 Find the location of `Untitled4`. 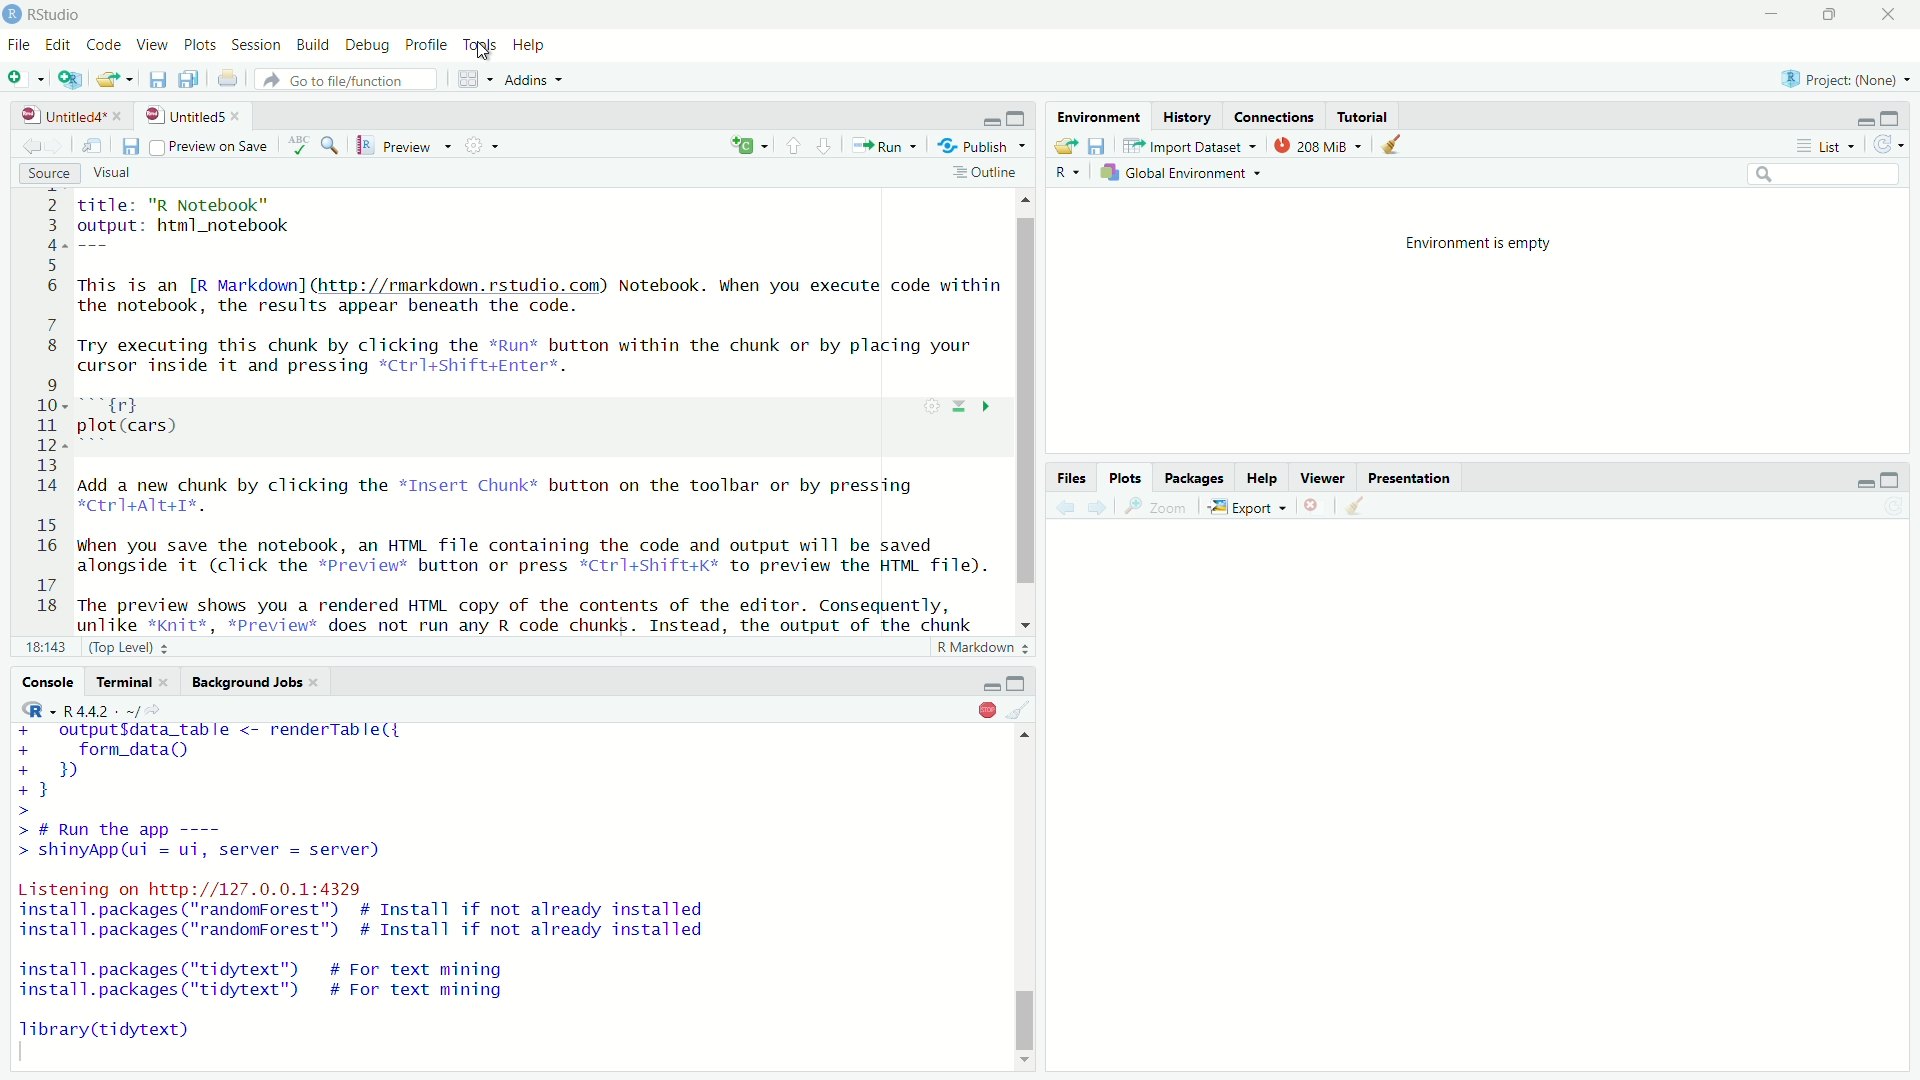

Untitled4 is located at coordinates (57, 116).